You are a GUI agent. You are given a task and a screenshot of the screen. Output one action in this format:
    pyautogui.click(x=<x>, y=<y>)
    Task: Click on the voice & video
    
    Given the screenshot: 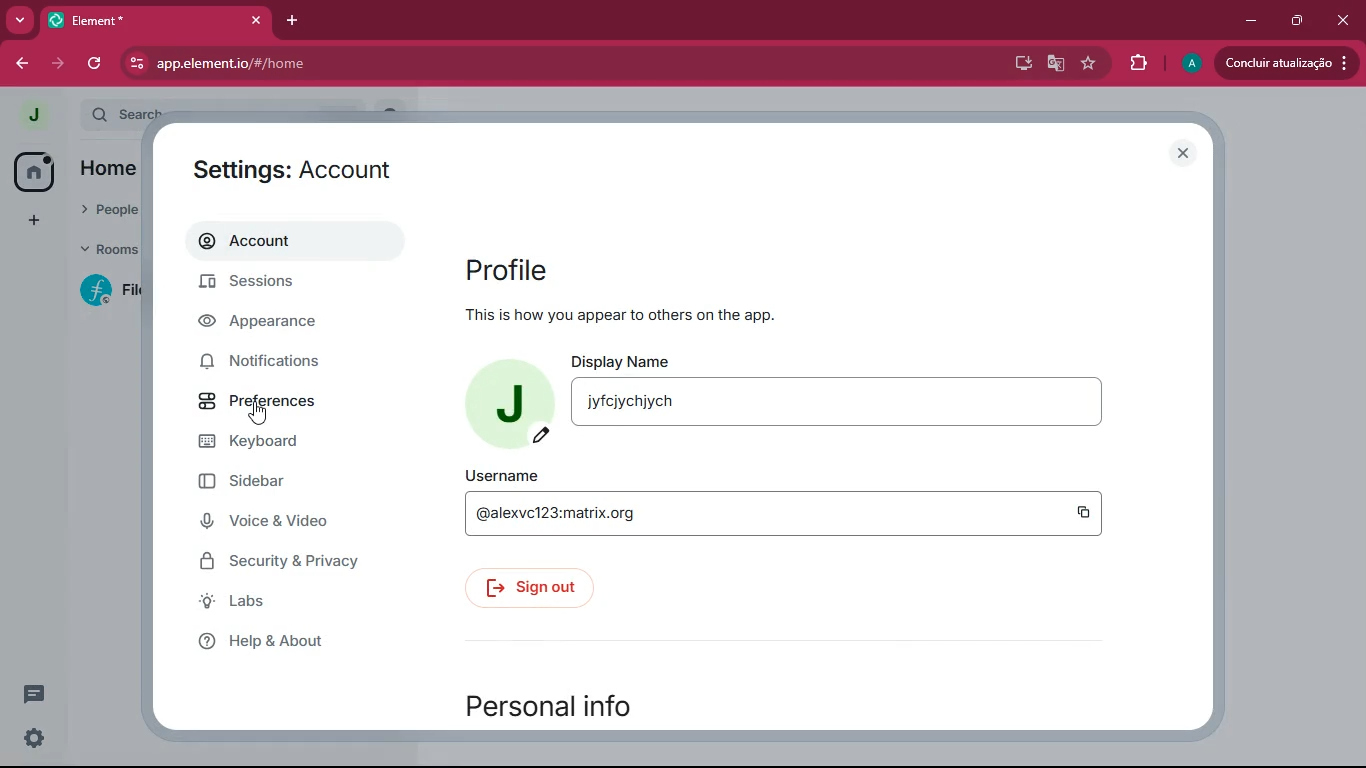 What is the action you would take?
    pyautogui.click(x=280, y=523)
    